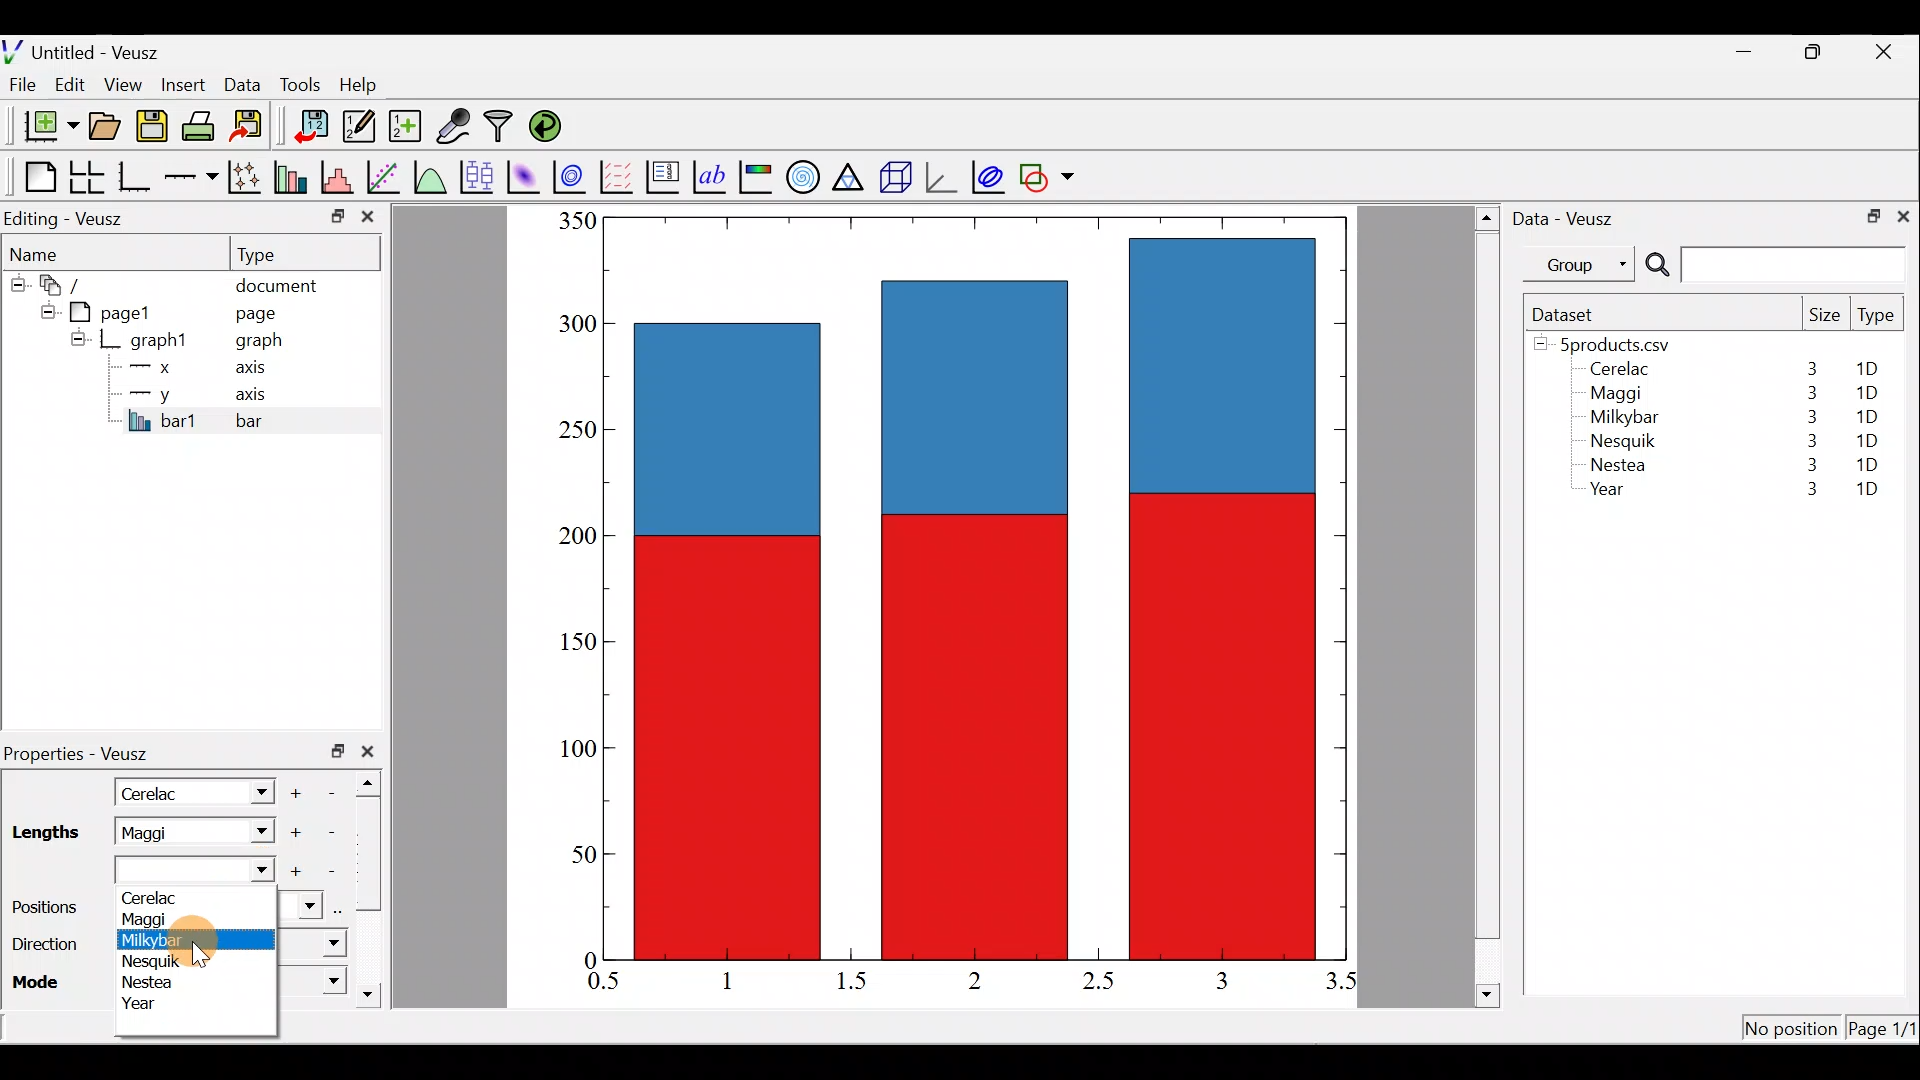  I want to click on 50, so click(569, 859).